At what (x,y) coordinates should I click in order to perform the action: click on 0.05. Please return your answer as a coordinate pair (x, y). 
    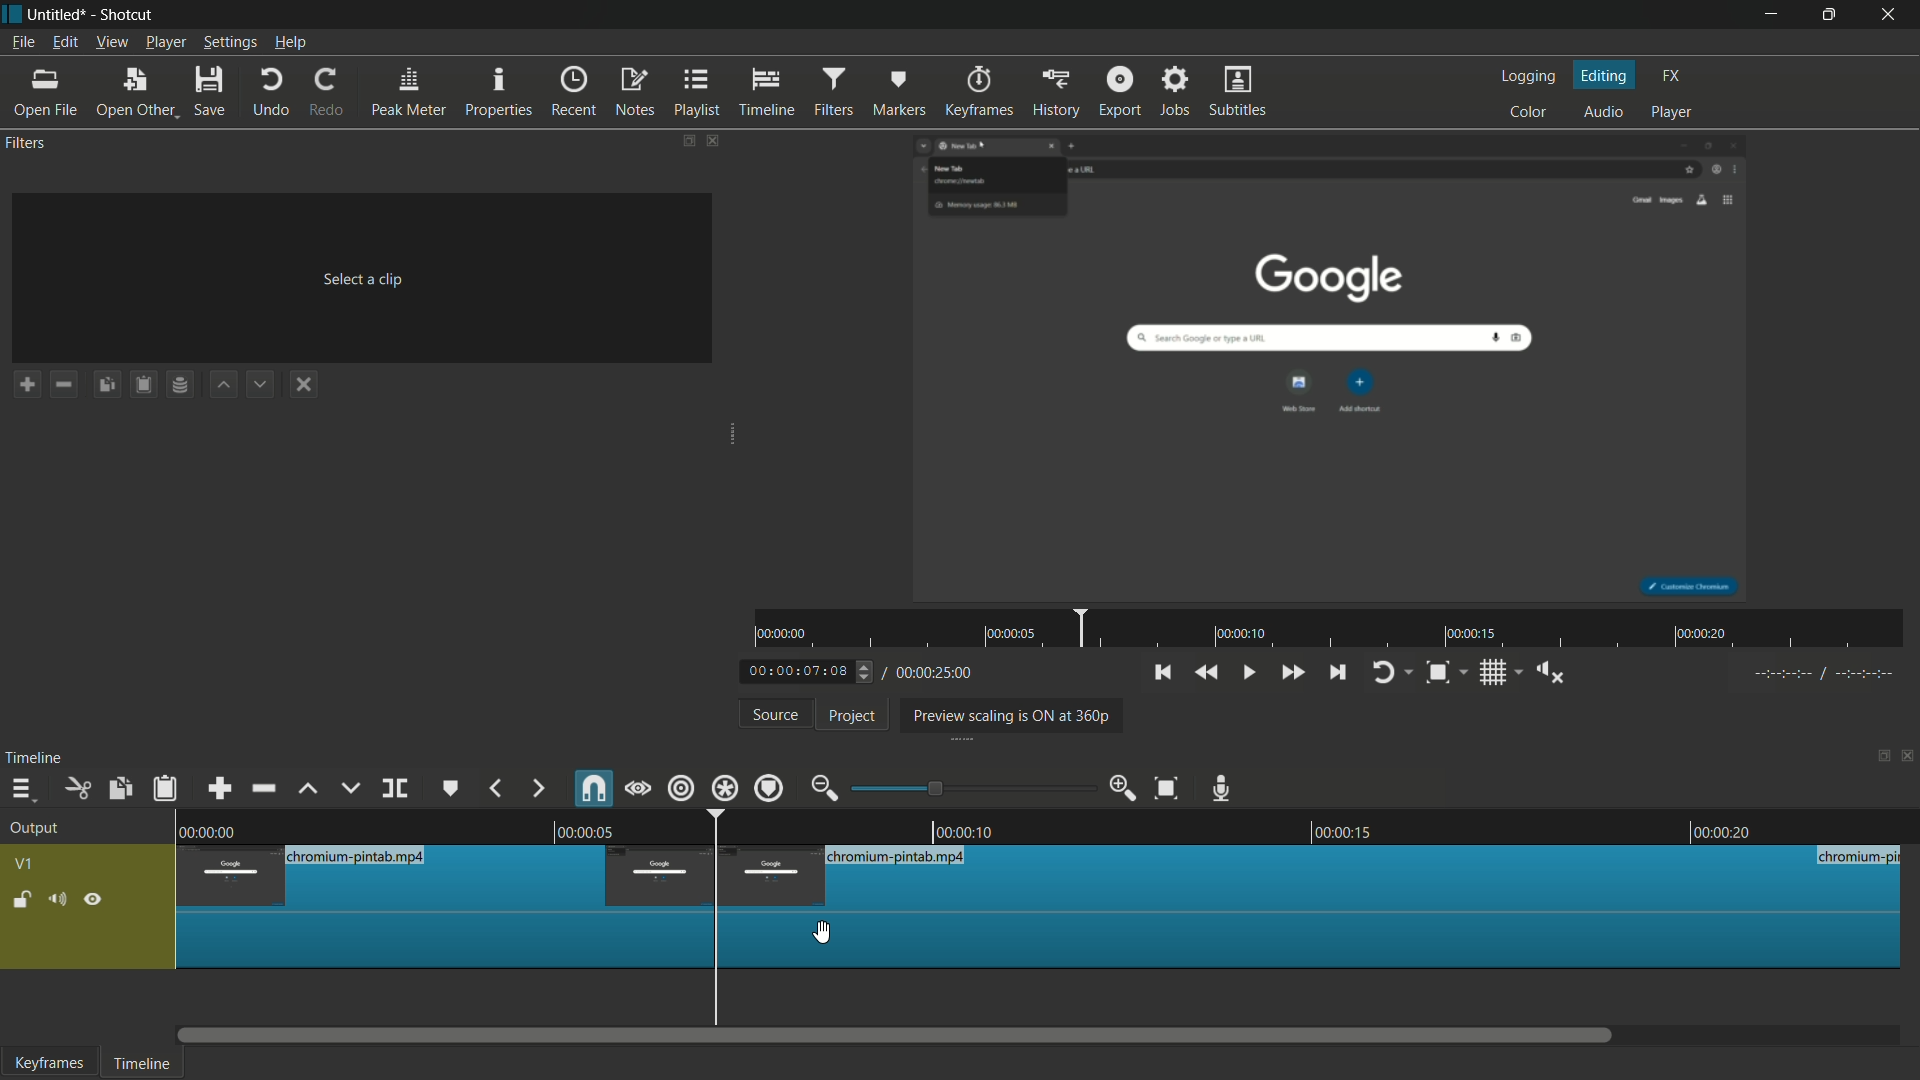
    Looking at the image, I should click on (580, 830).